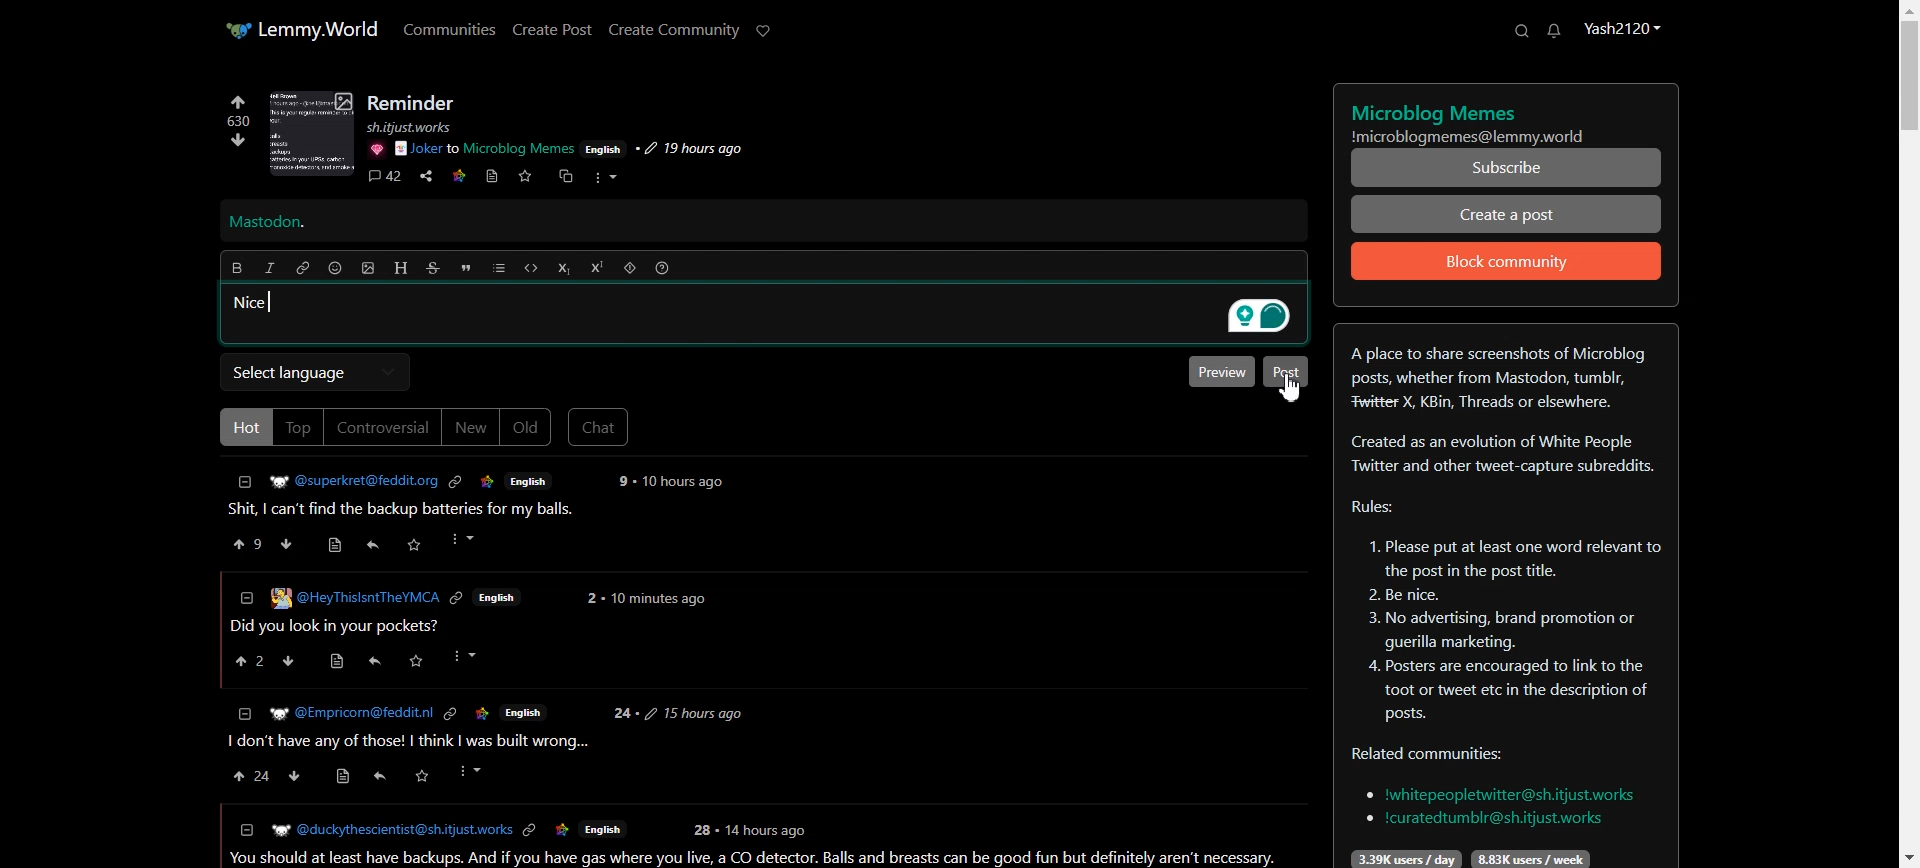 The image size is (1920, 868). I want to click on , so click(488, 482).